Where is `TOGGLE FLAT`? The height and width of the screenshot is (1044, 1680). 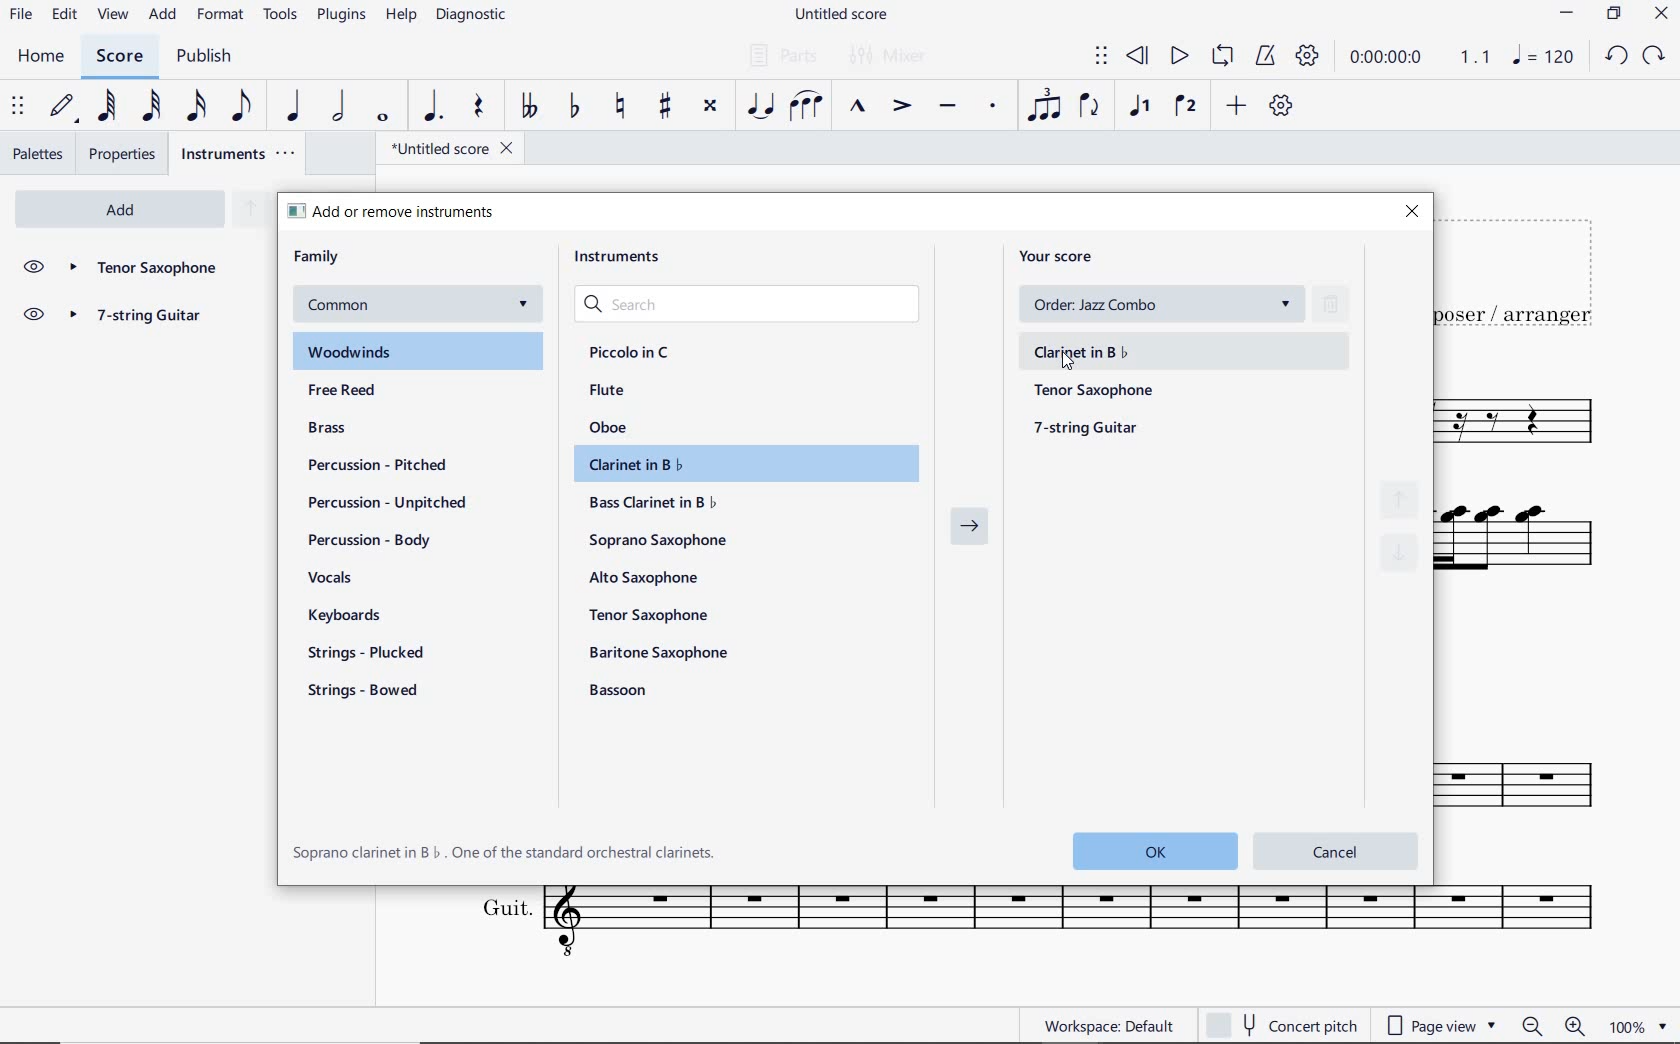 TOGGLE FLAT is located at coordinates (578, 105).